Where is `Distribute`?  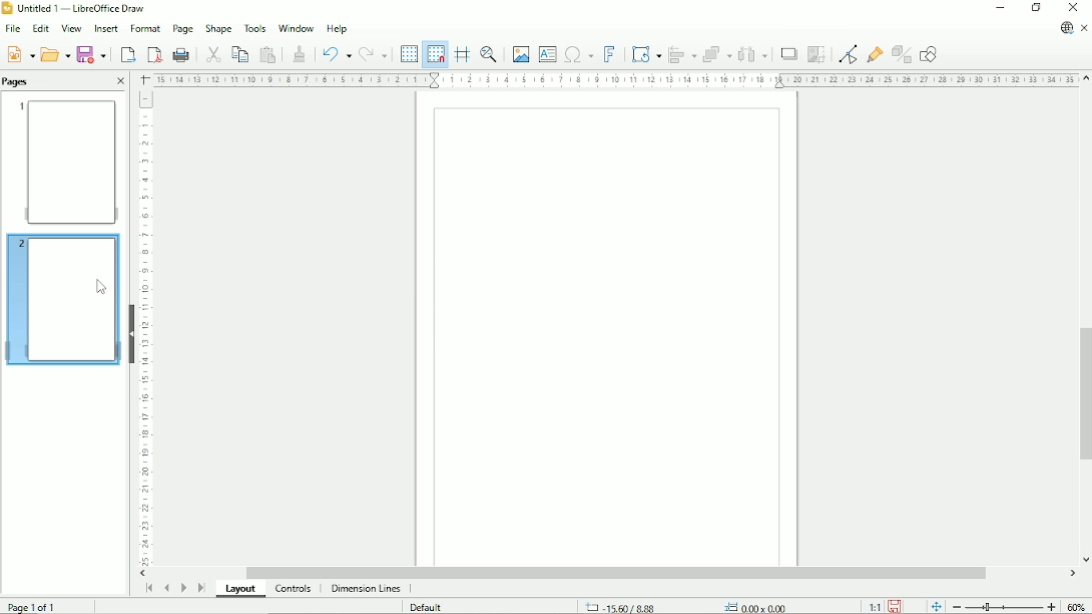 Distribute is located at coordinates (753, 55).